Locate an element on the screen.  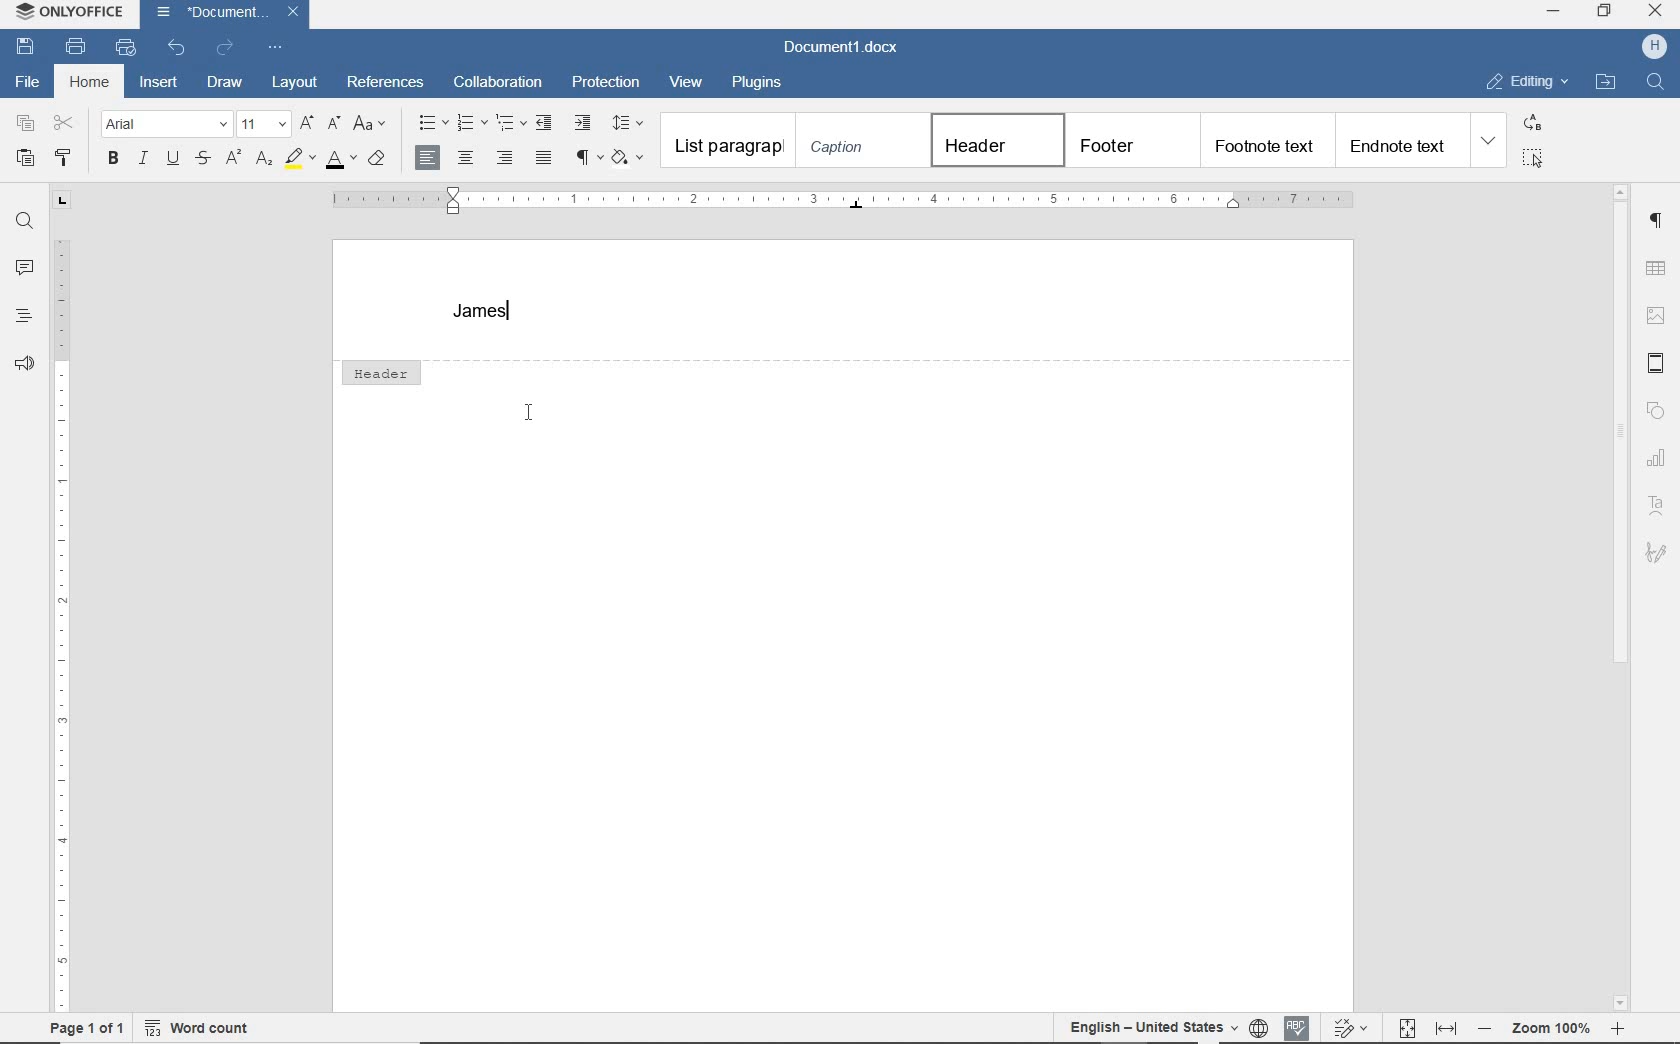
view is located at coordinates (687, 82).